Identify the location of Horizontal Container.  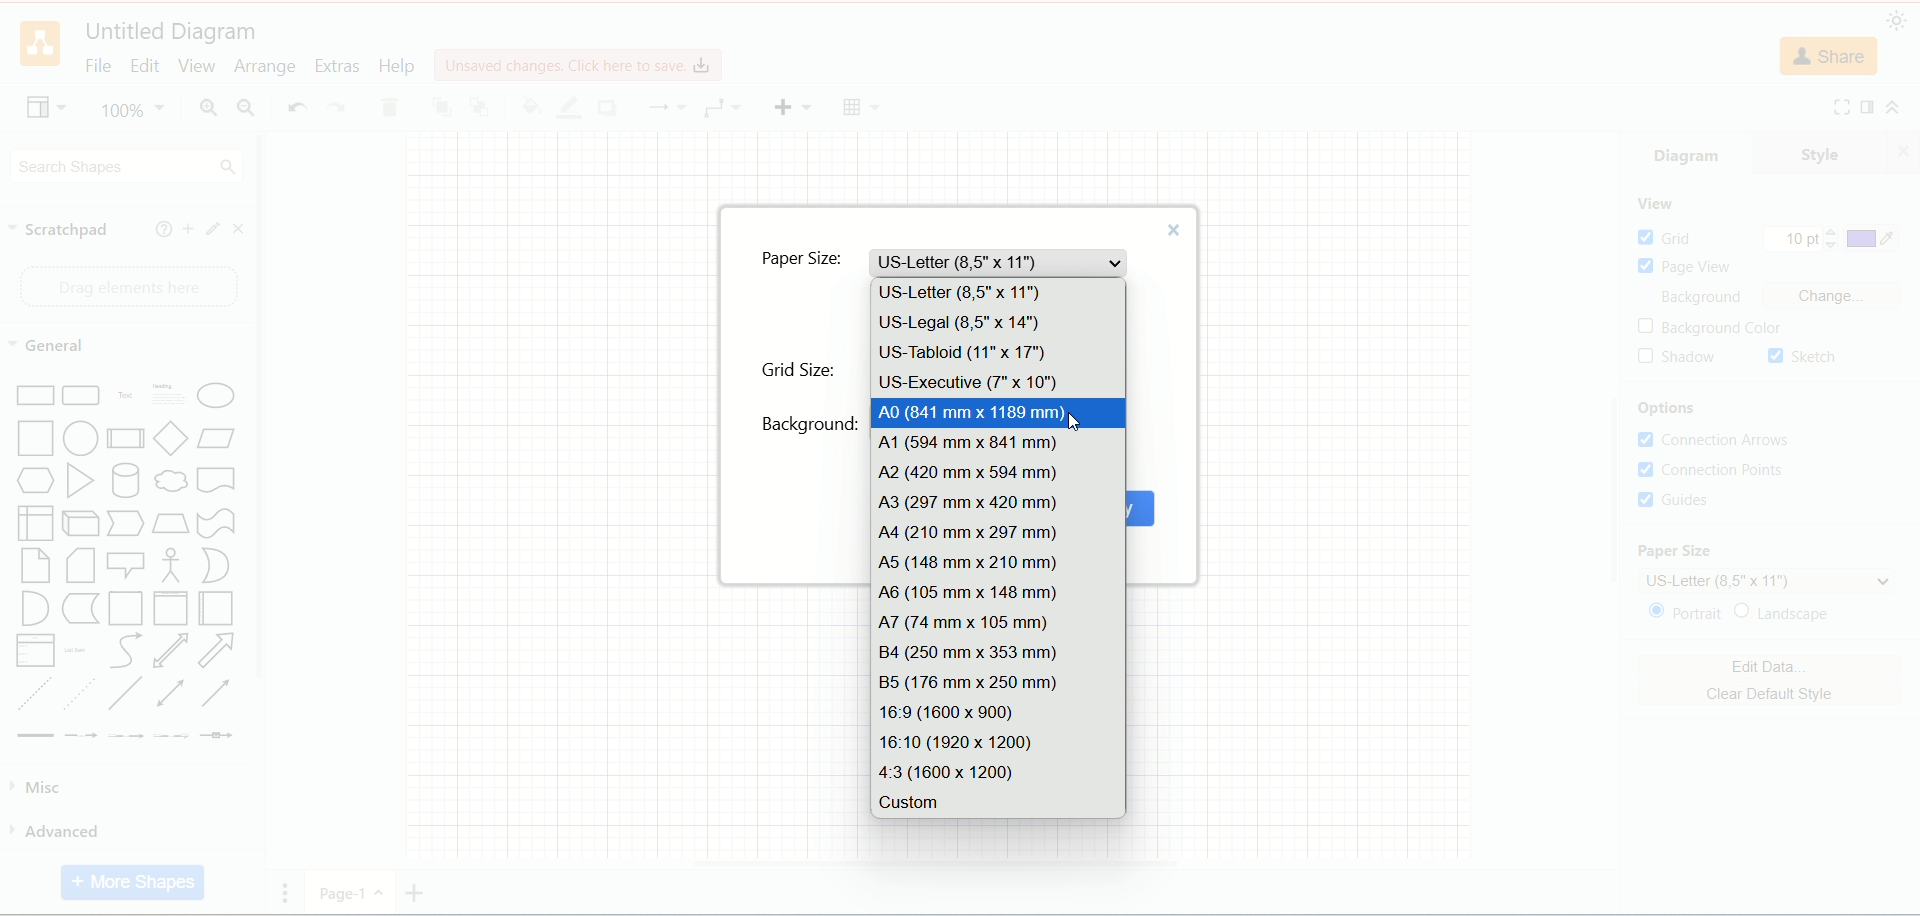
(216, 610).